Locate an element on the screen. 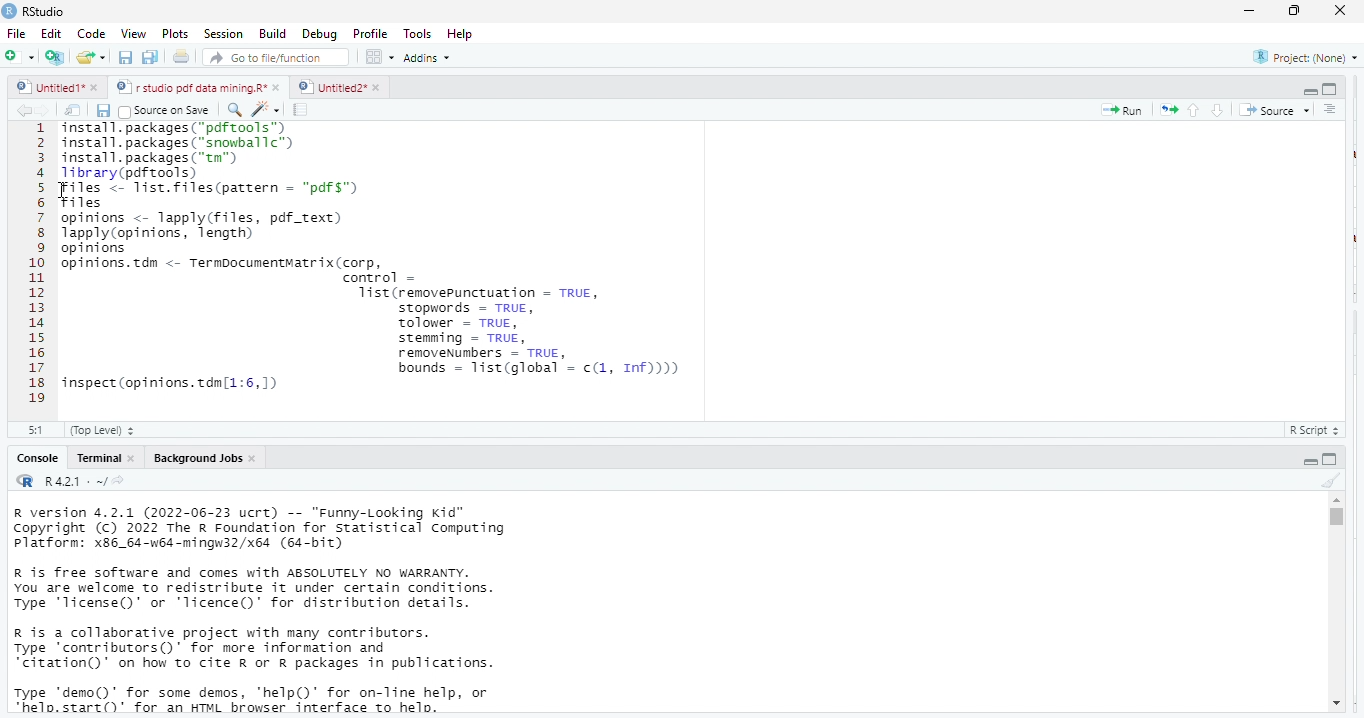 This screenshot has width=1364, height=718. debug is located at coordinates (317, 33).